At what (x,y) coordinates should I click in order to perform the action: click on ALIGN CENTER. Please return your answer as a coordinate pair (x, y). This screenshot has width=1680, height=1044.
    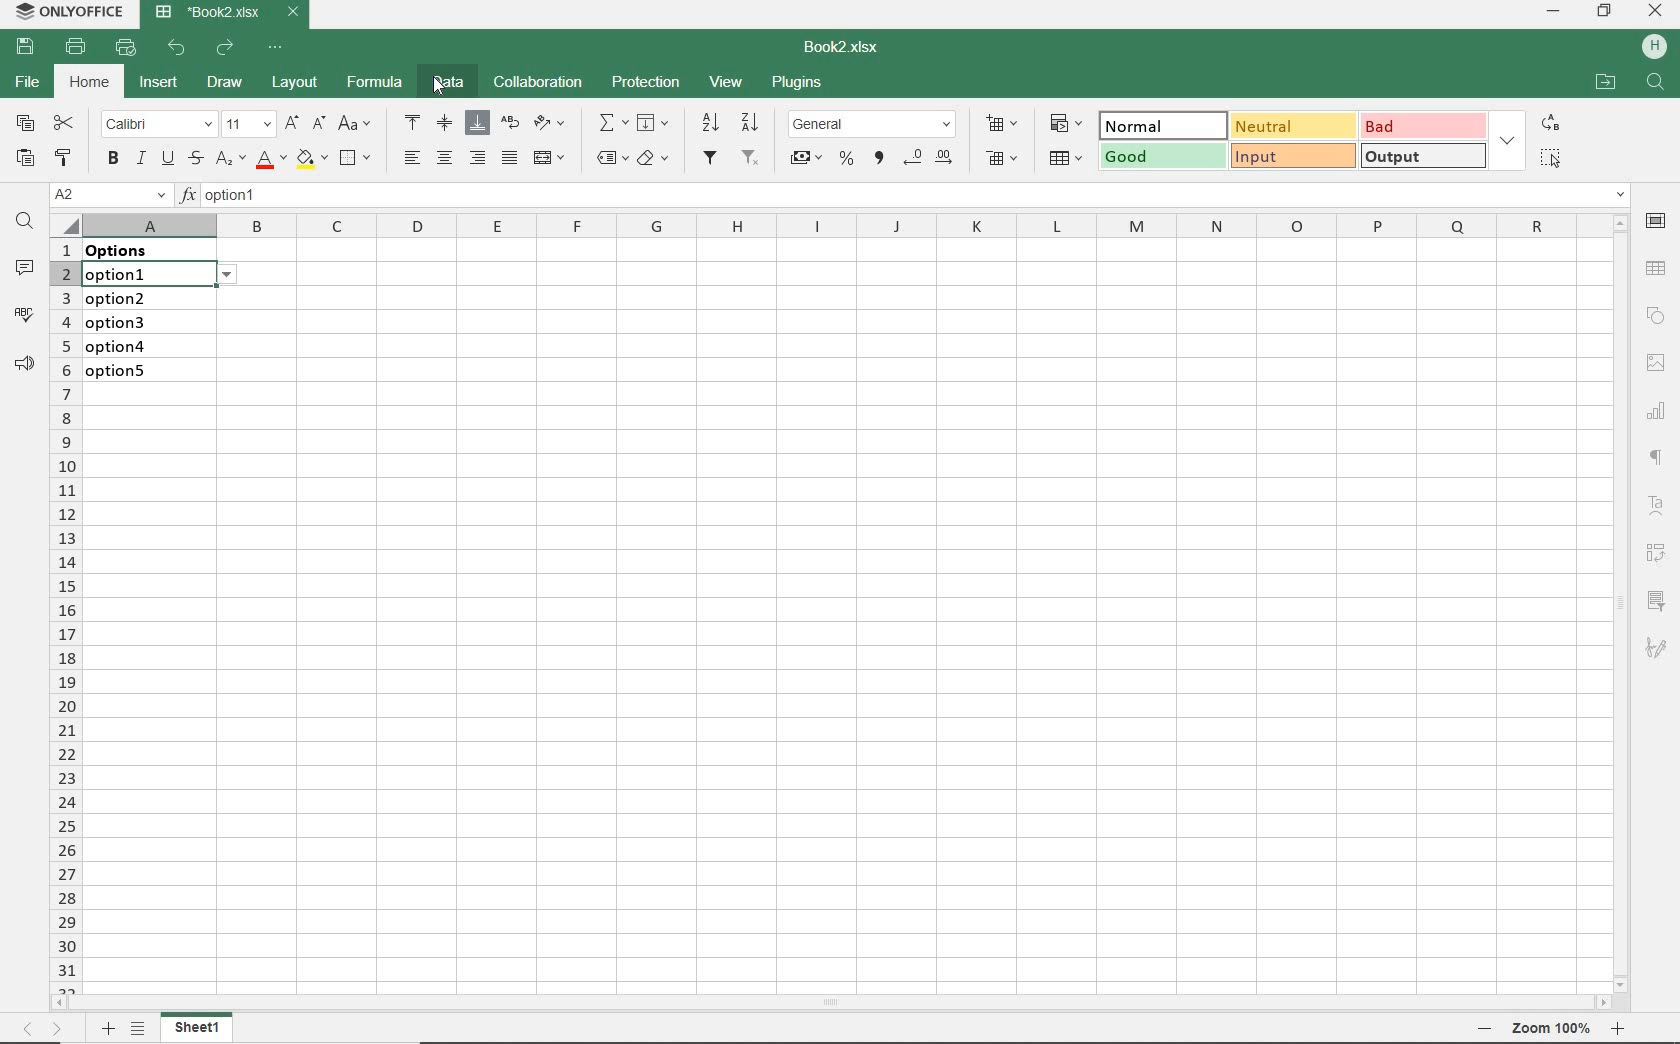
    Looking at the image, I should click on (445, 158).